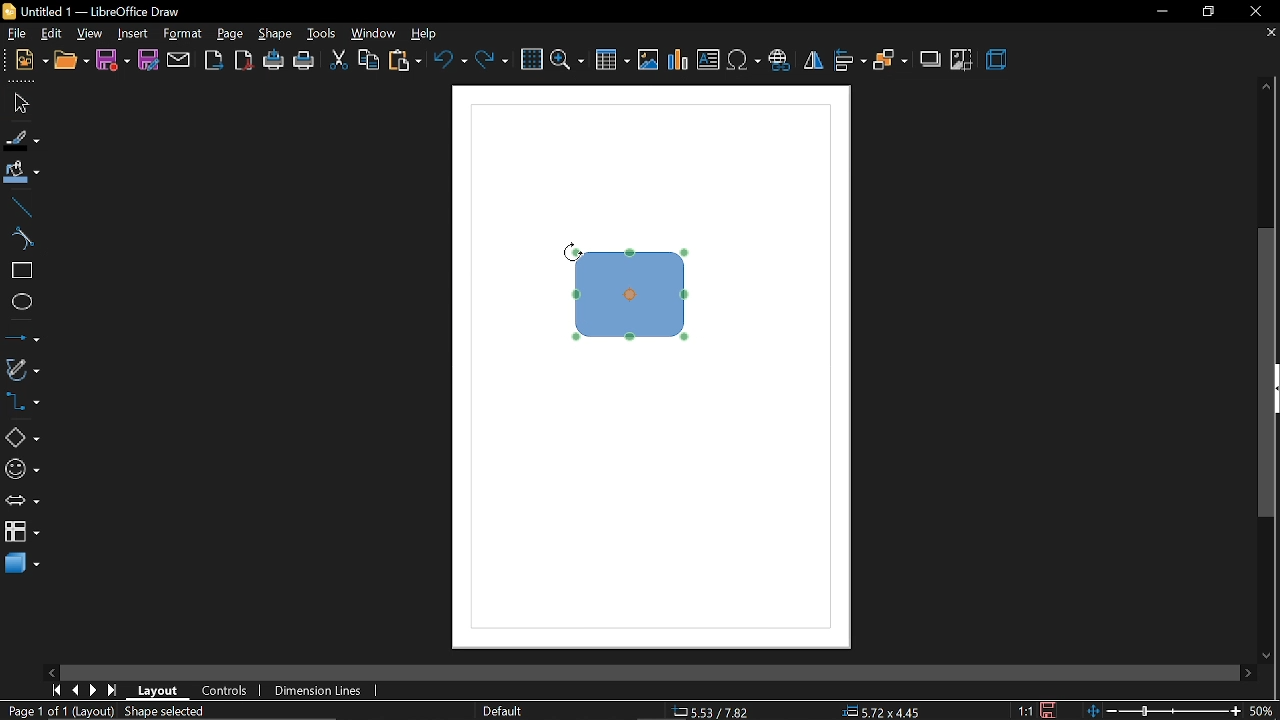  Describe the element at coordinates (646, 61) in the screenshot. I see `insert image` at that location.